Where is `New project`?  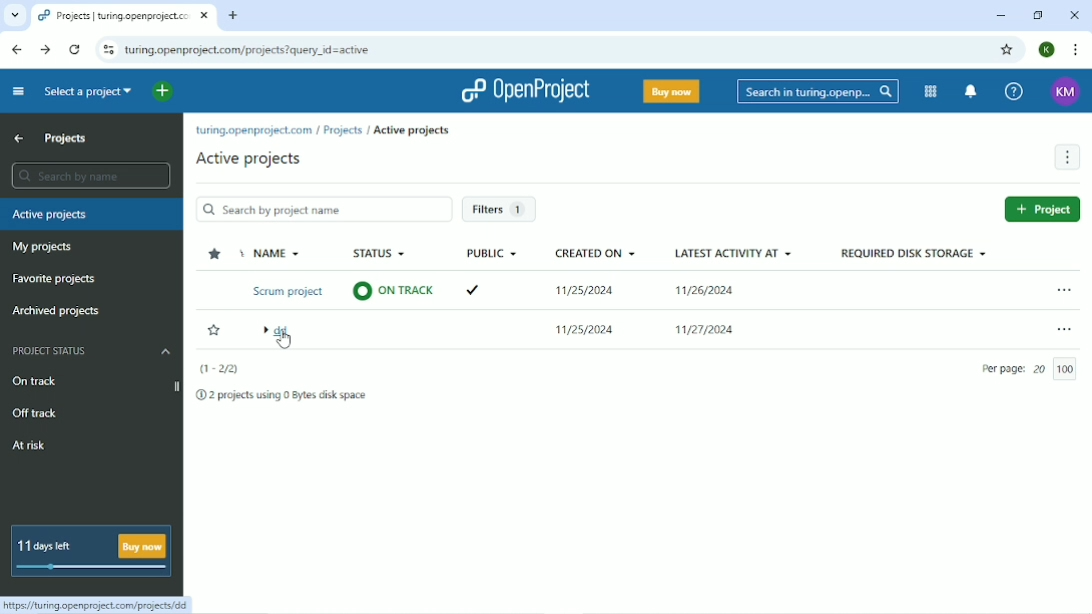 New project is located at coordinates (1043, 211).